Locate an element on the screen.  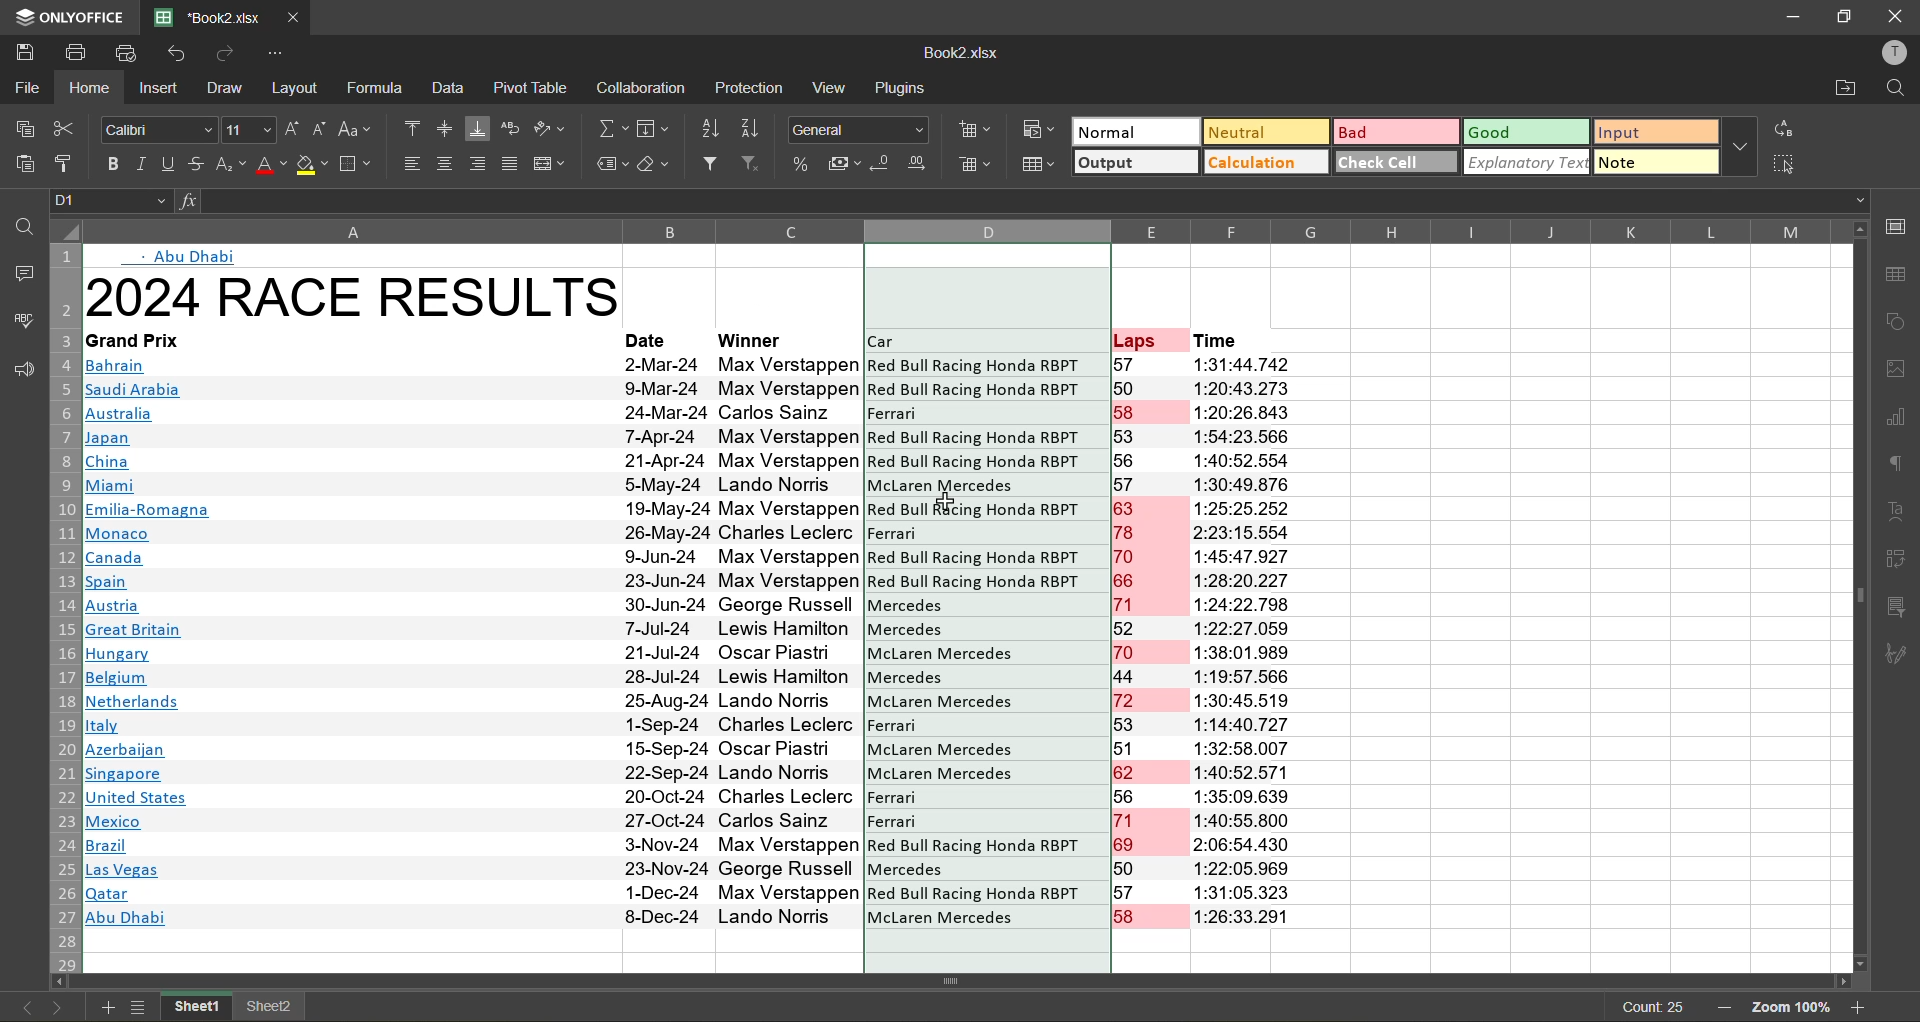
cut is located at coordinates (65, 129).